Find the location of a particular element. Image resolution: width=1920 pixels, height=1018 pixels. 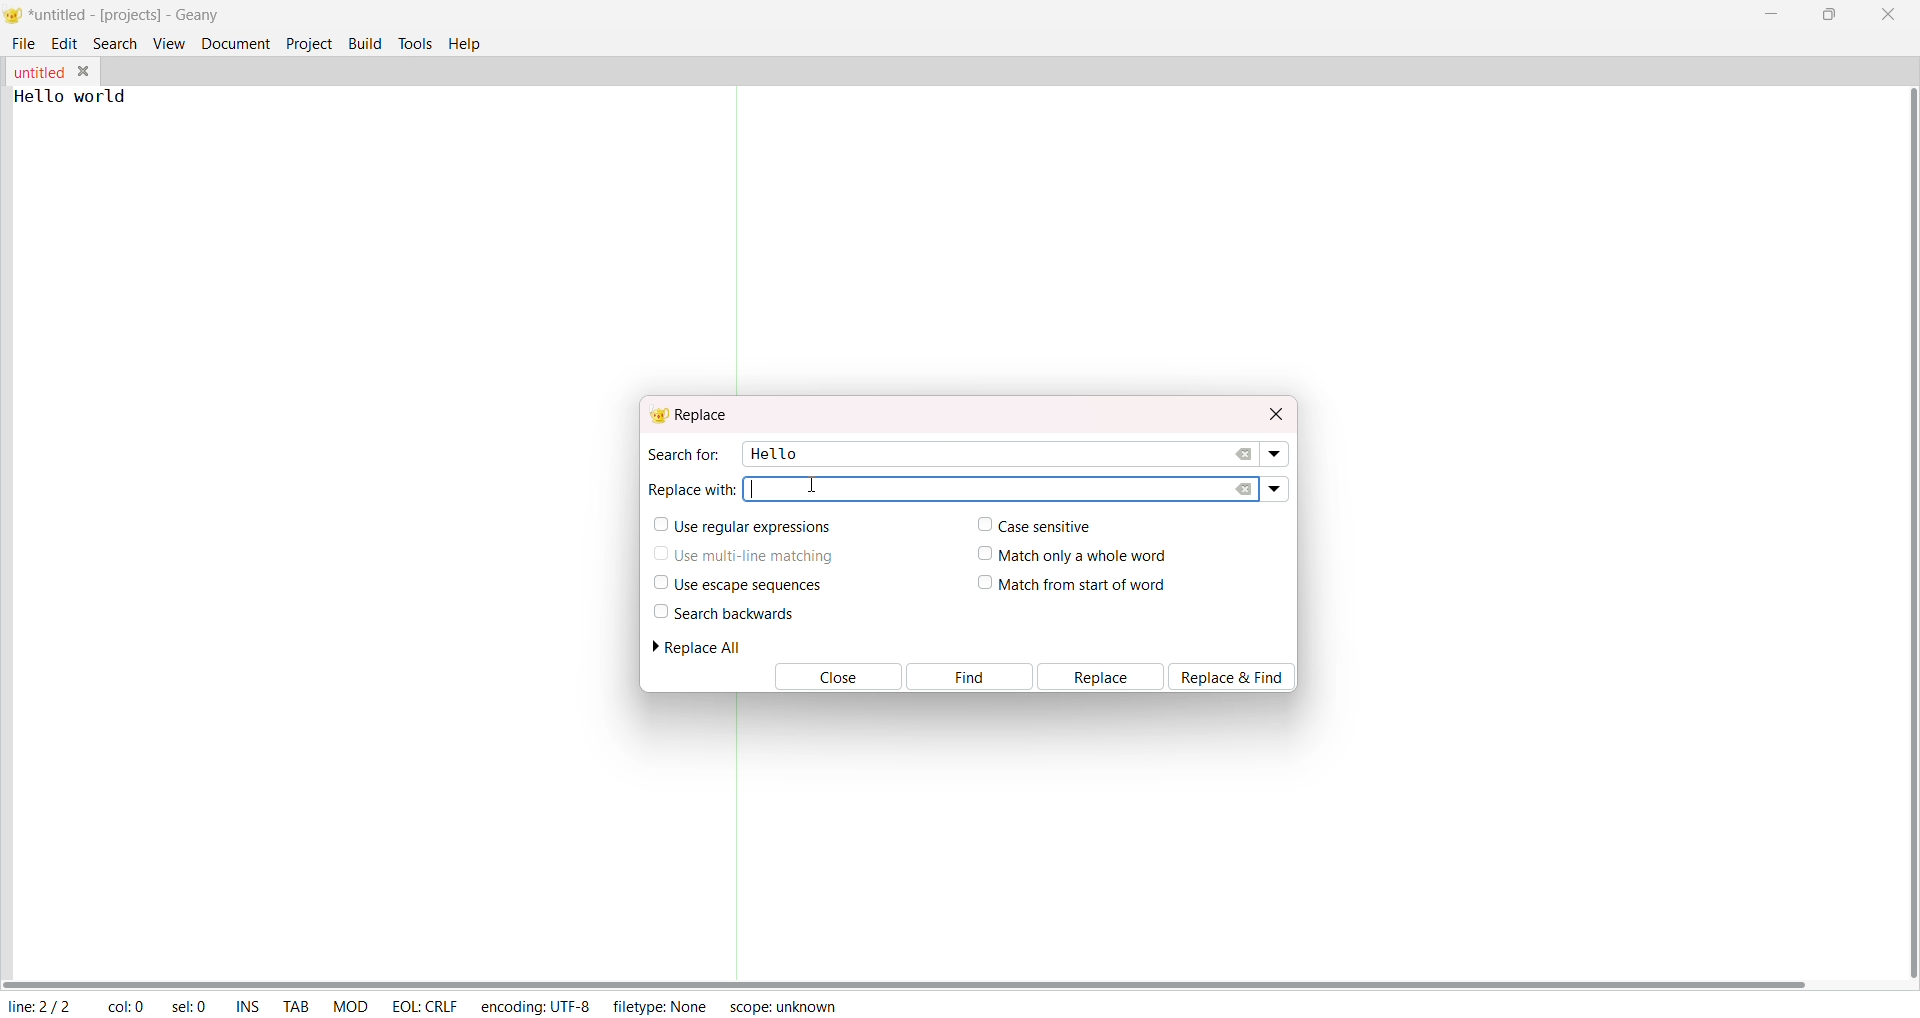

match from start of word is located at coordinates (1073, 586).